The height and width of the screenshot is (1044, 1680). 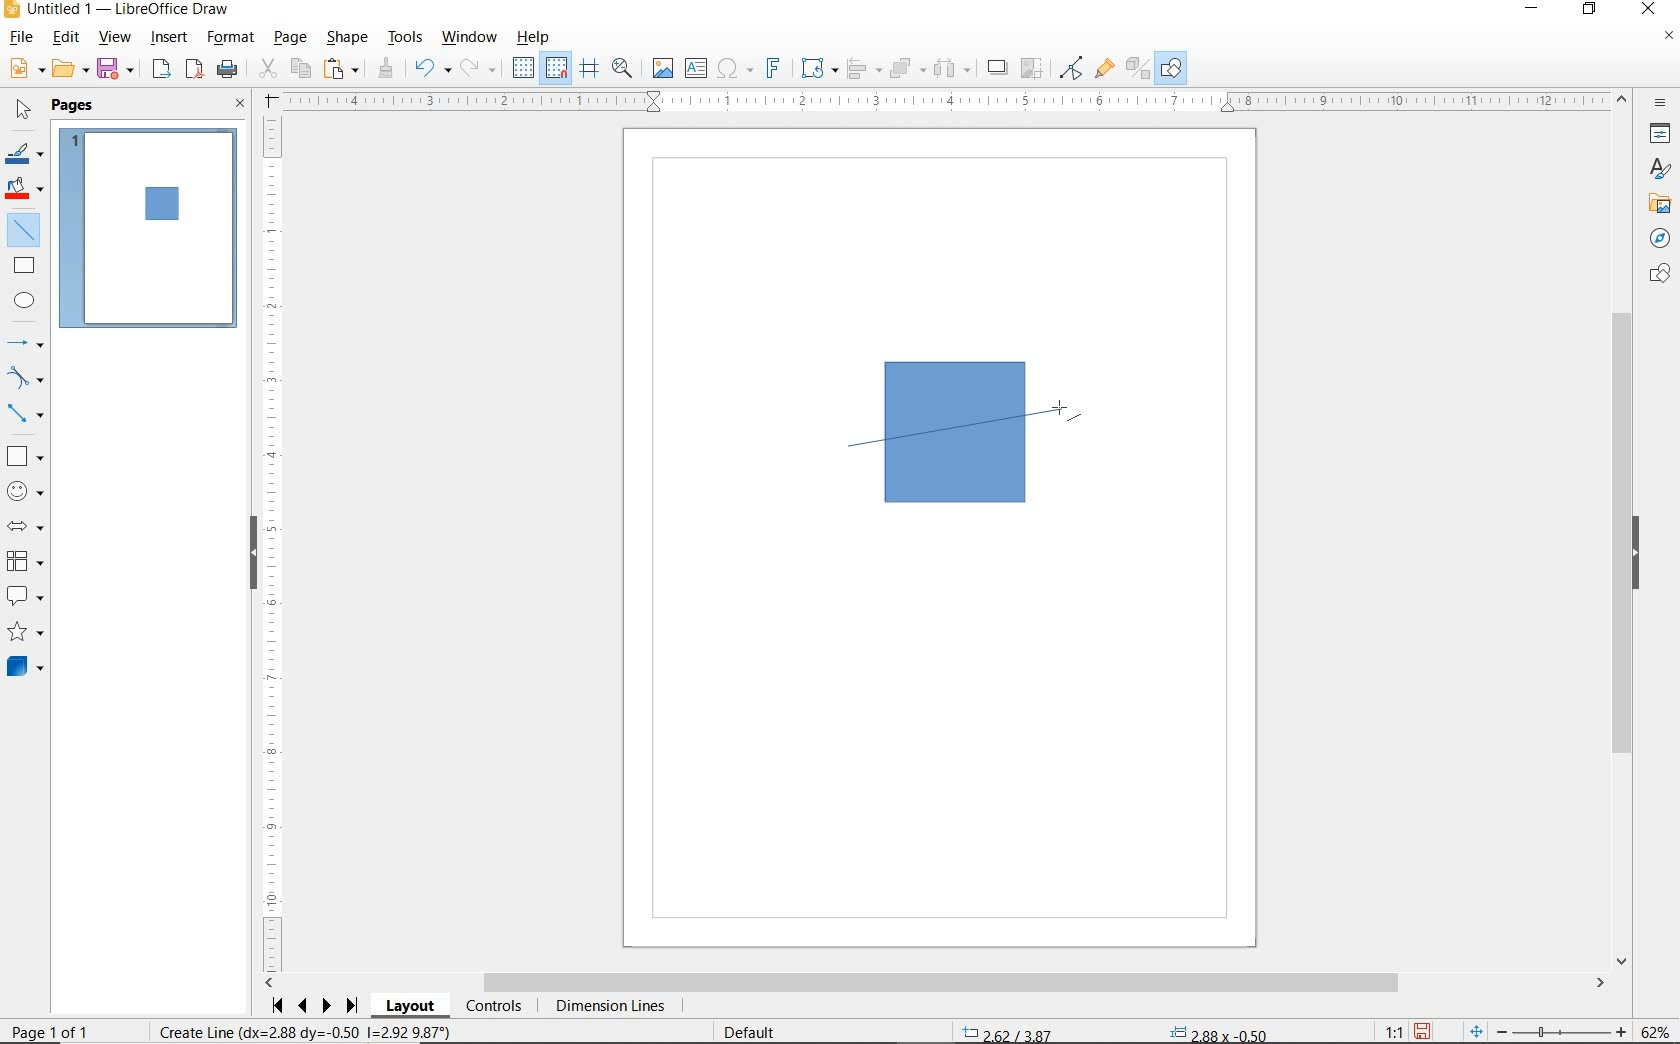 I want to click on ALIGN OBJECTS, so click(x=863, y=69).